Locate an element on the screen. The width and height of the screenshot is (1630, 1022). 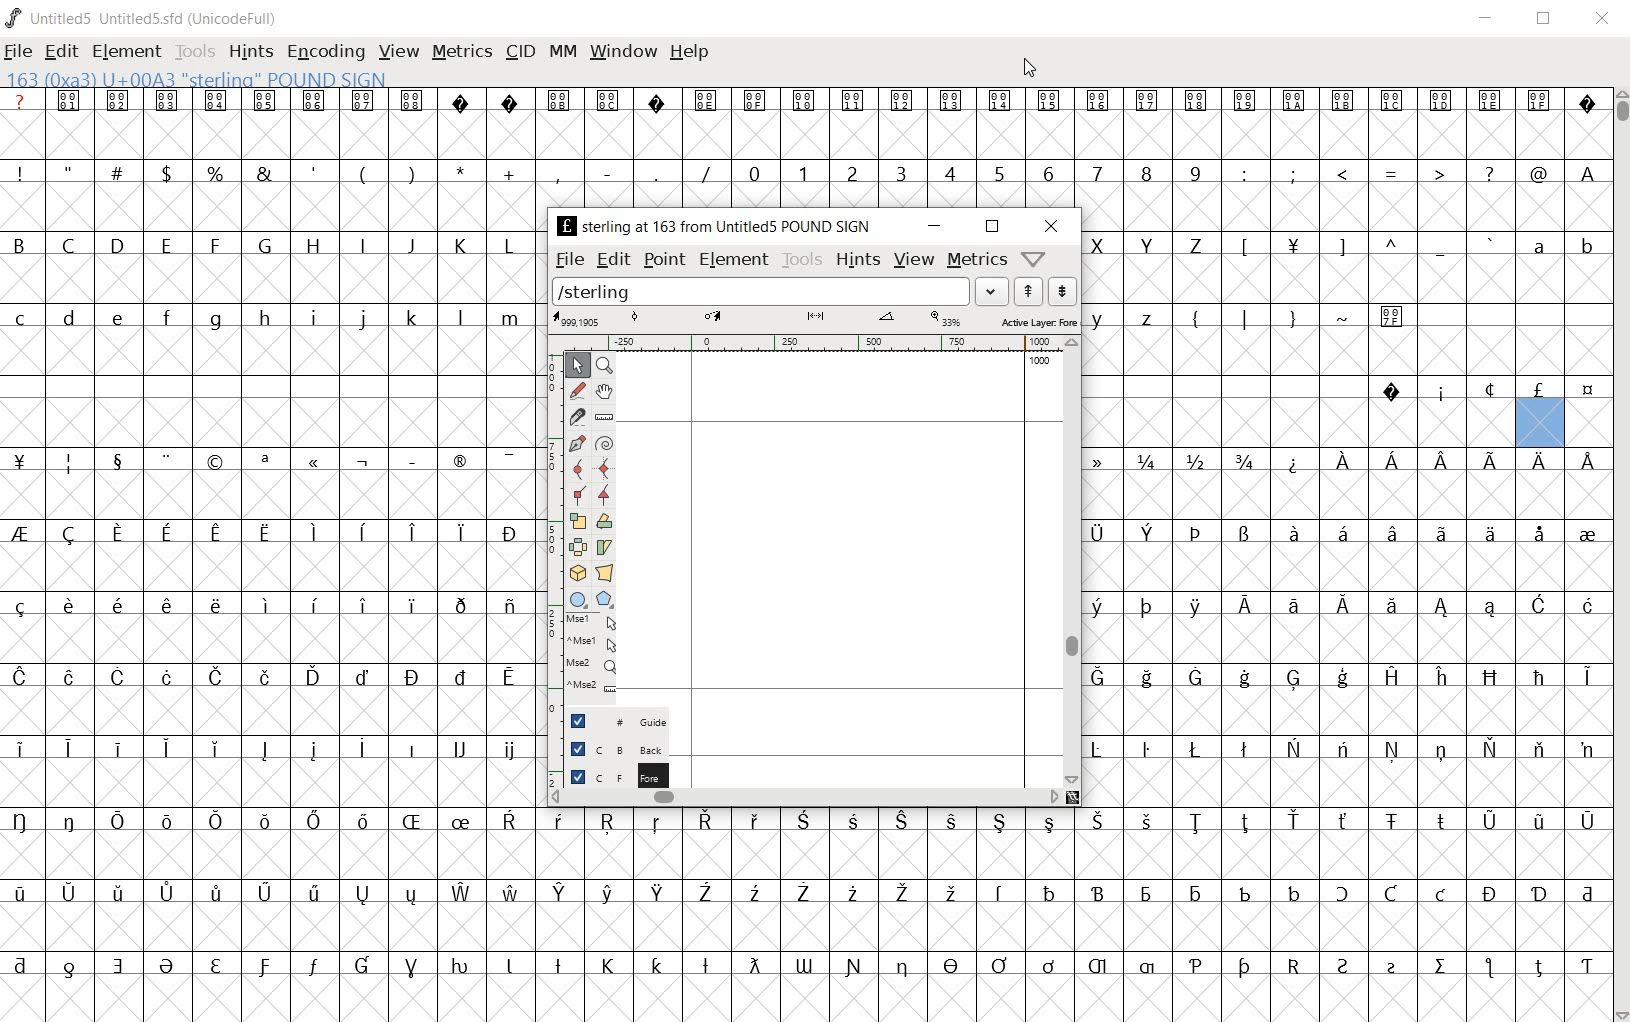
Symbol is located at coordinates (115, 460).